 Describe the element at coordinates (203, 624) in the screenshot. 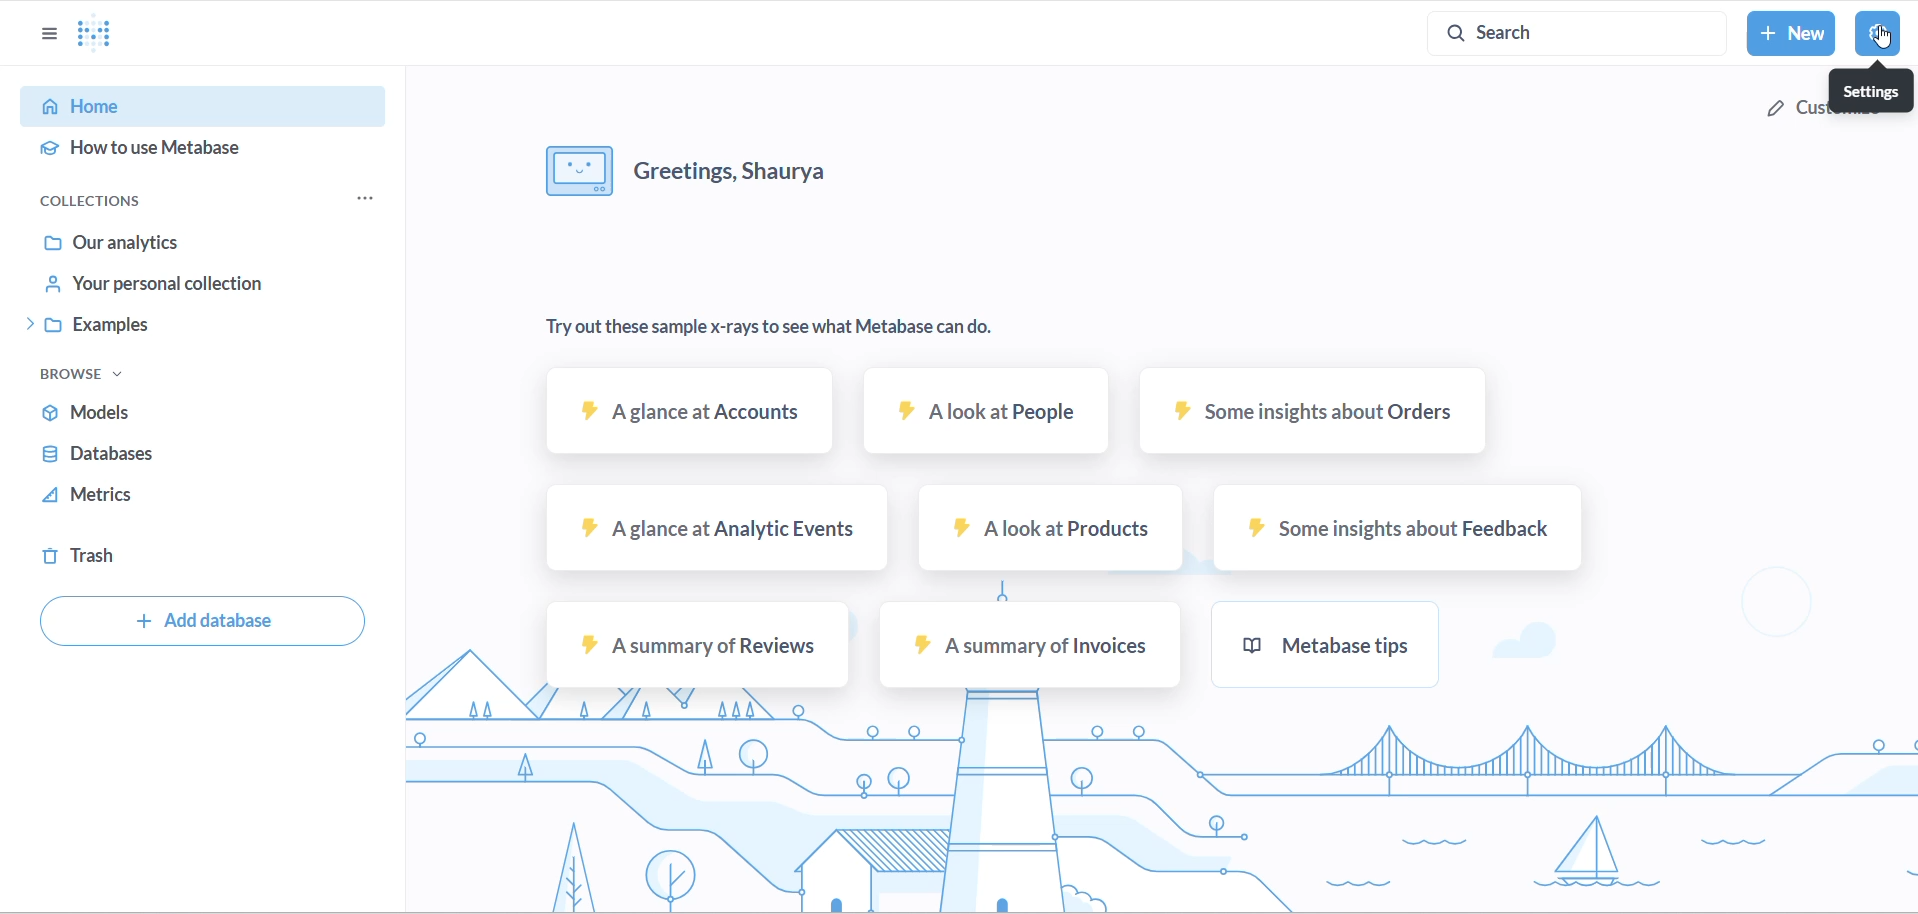

I see `add database` at that location.